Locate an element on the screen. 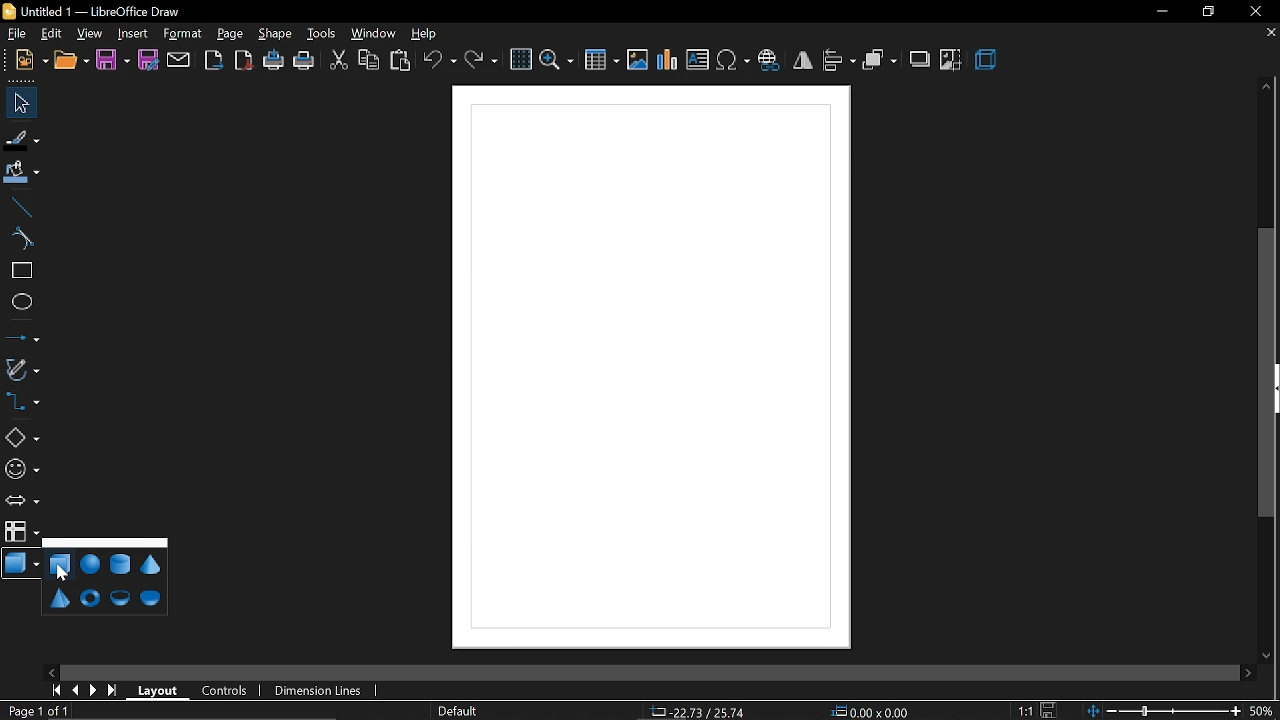 Image resolution: width=1280 pixels, height=720 pixels. print directly is located at coordinates (272, 62).